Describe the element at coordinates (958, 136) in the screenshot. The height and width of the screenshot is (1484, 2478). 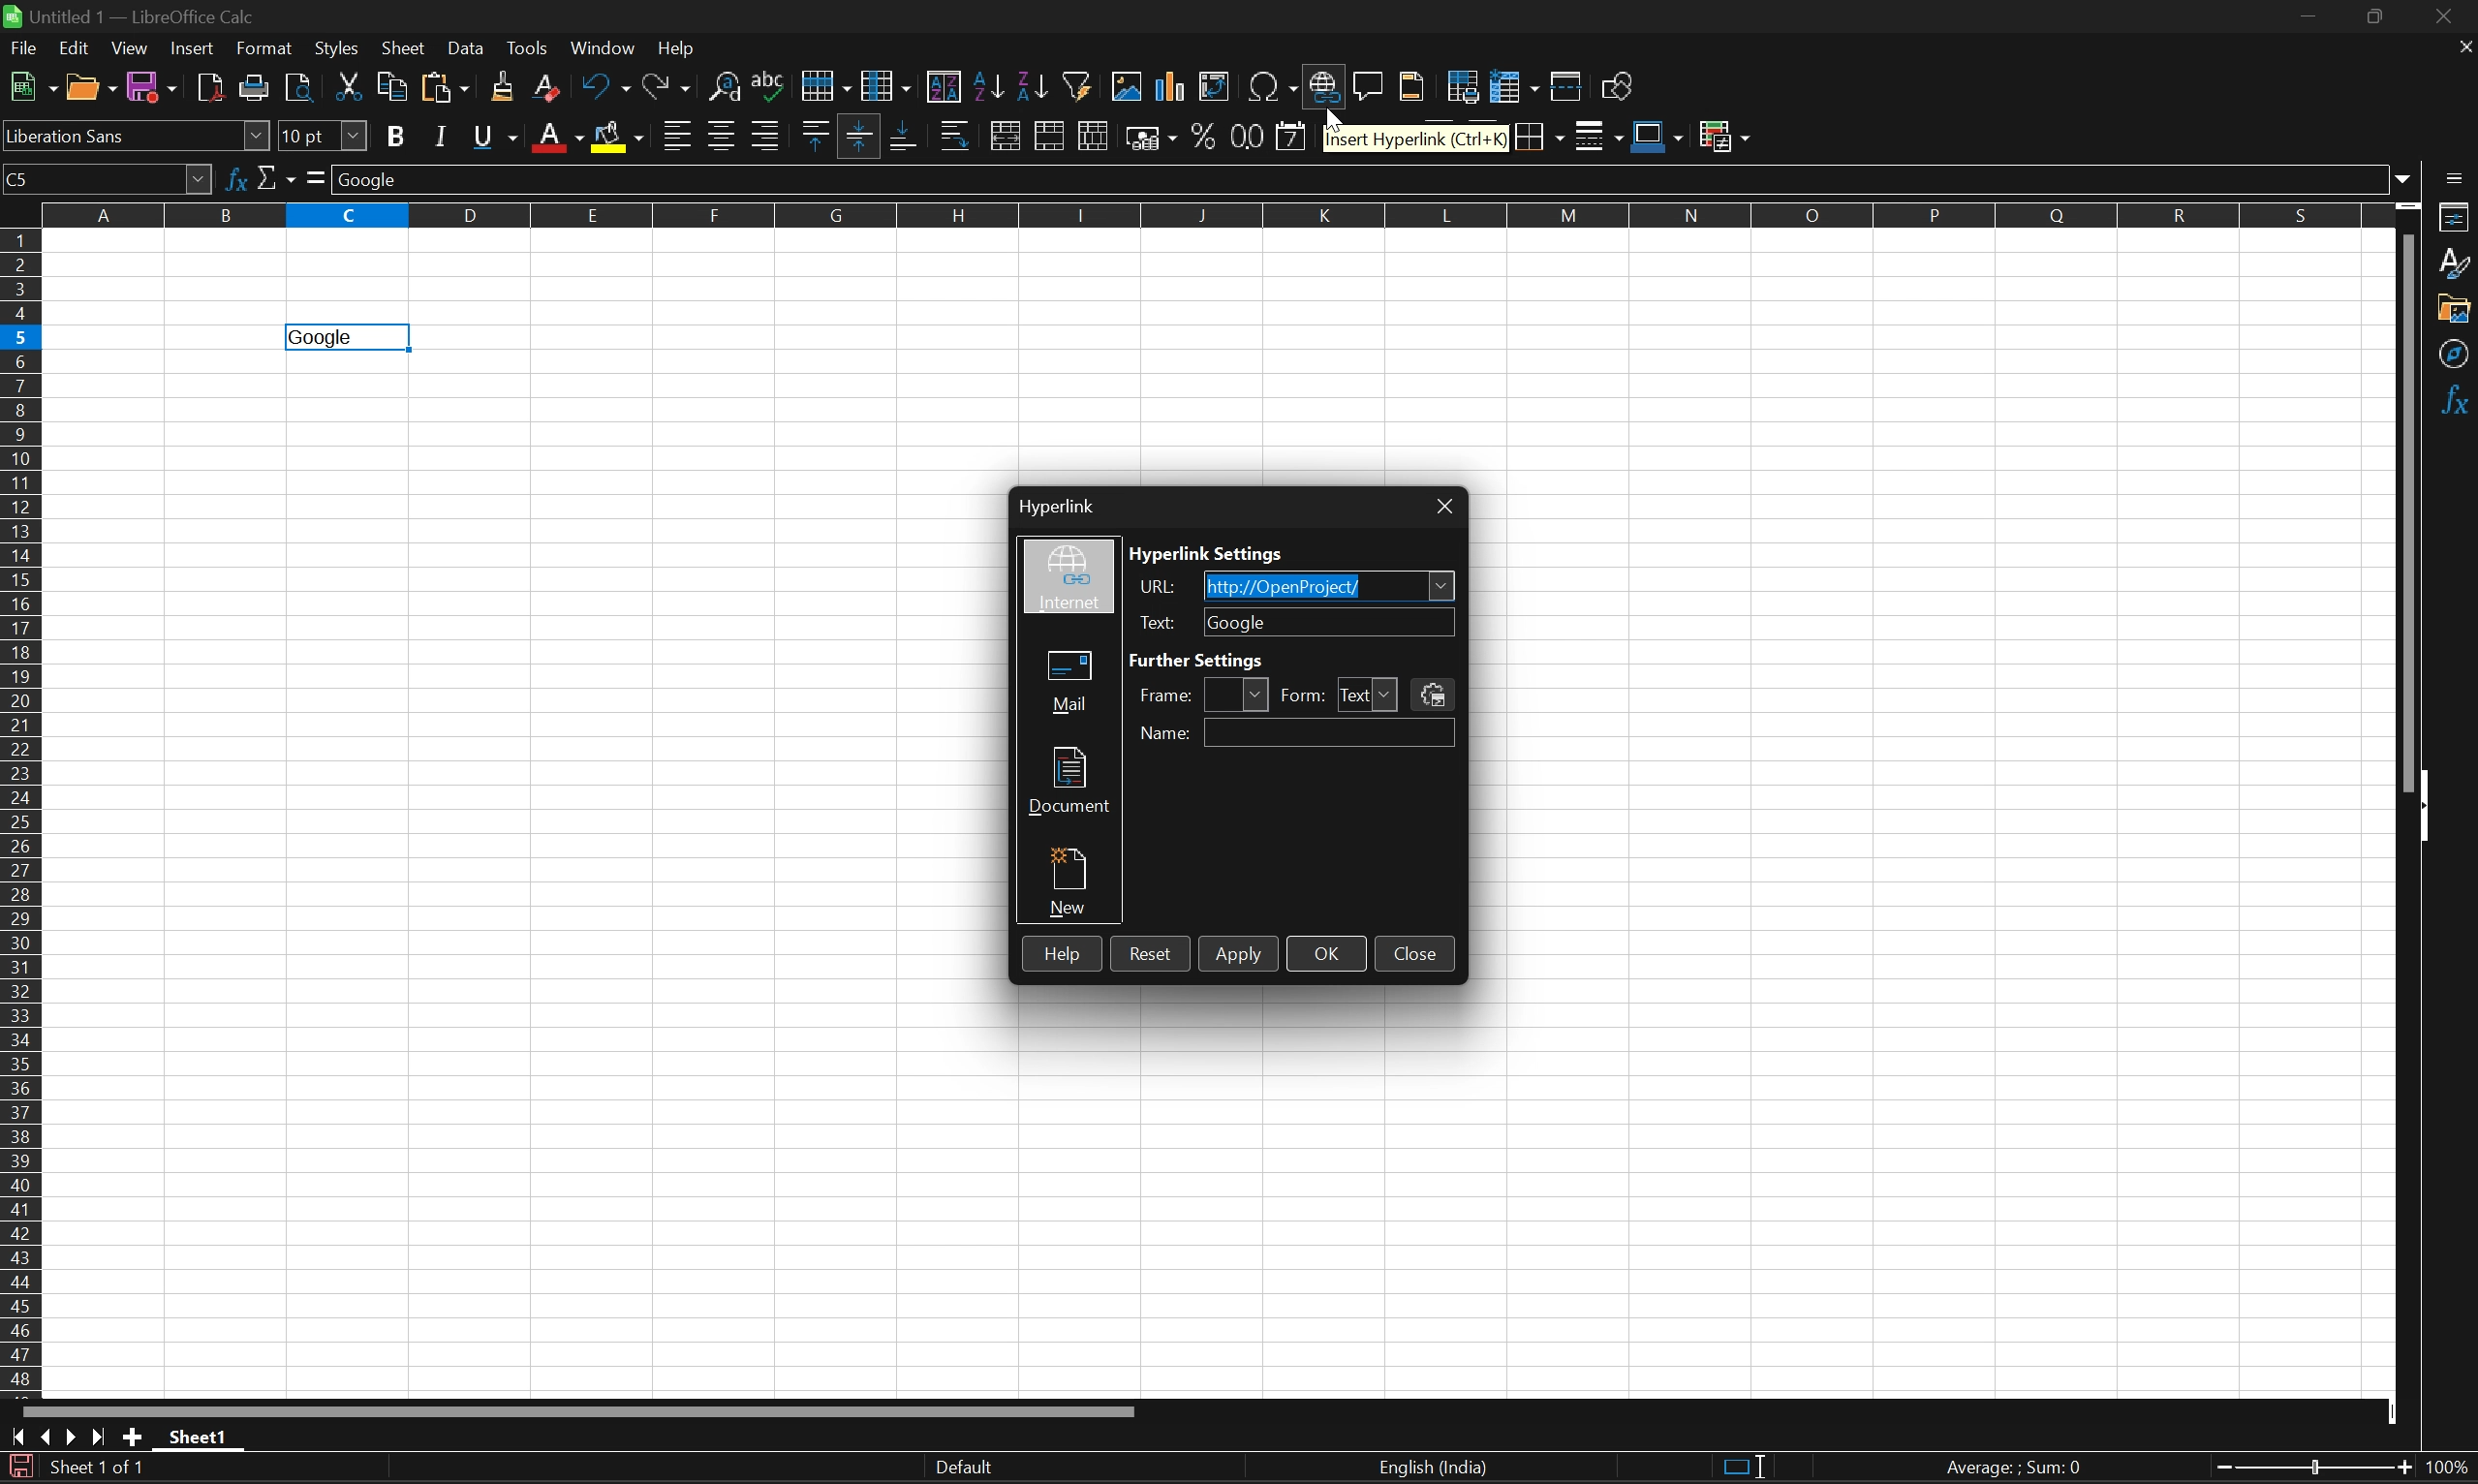
I see `Wrap text` at that location.